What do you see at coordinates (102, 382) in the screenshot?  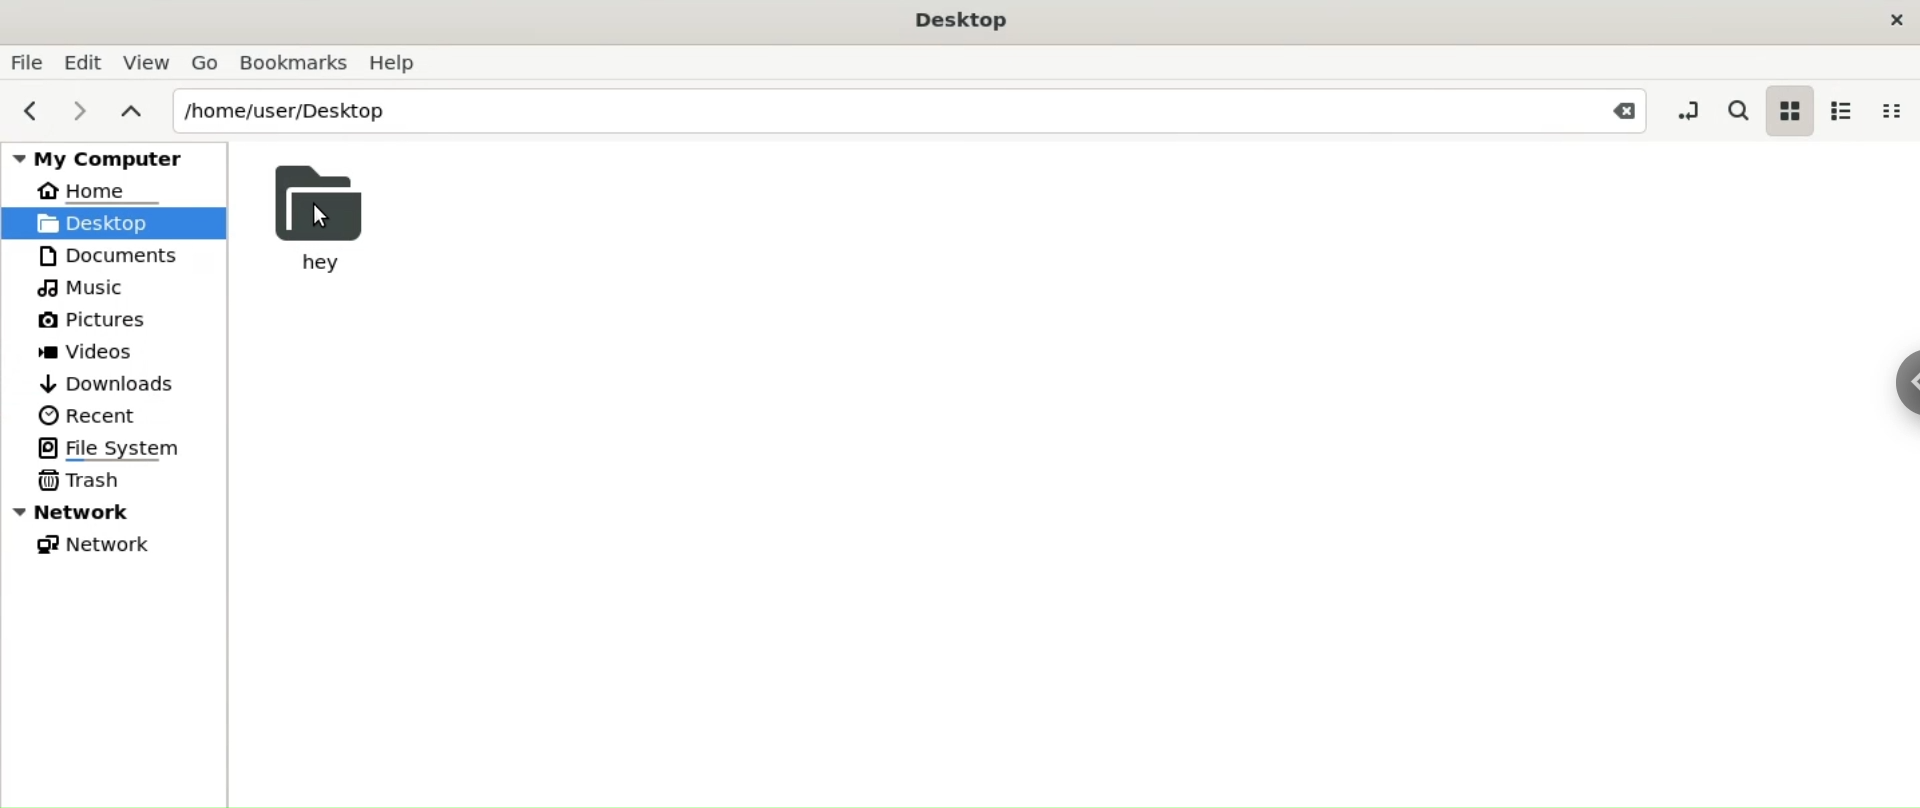 I see `Downloads` at bounding box center [102, 382].